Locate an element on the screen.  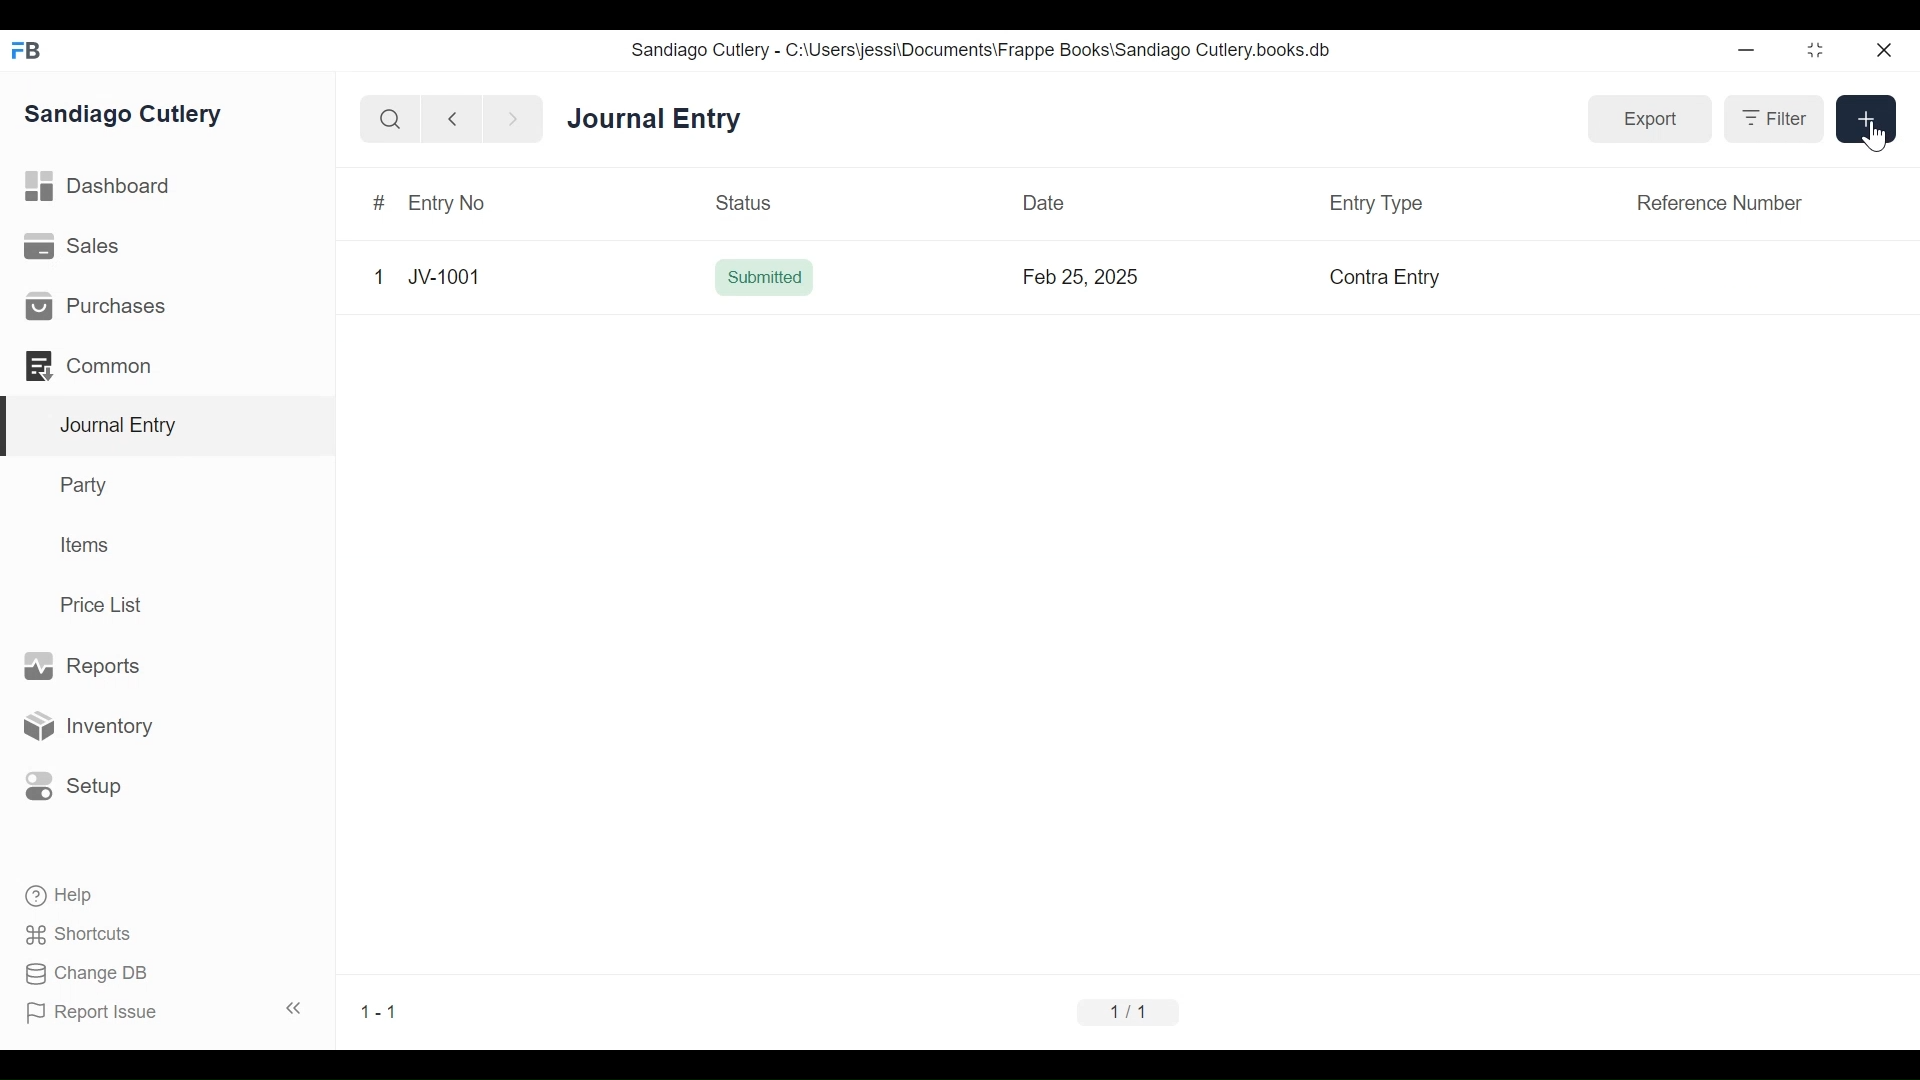
Cursor is located at coordinates (1873, 134).